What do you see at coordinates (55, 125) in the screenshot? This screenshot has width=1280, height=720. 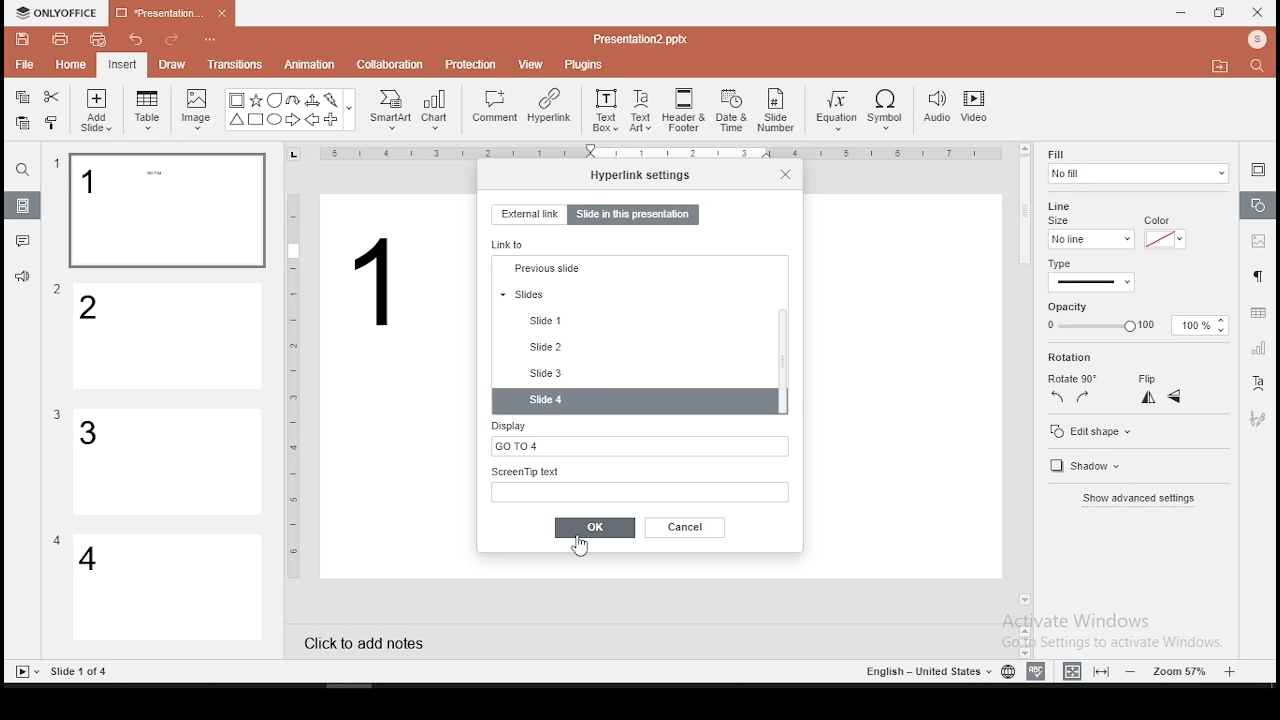 I see `clone formatting` at bounding box center [55, 125].